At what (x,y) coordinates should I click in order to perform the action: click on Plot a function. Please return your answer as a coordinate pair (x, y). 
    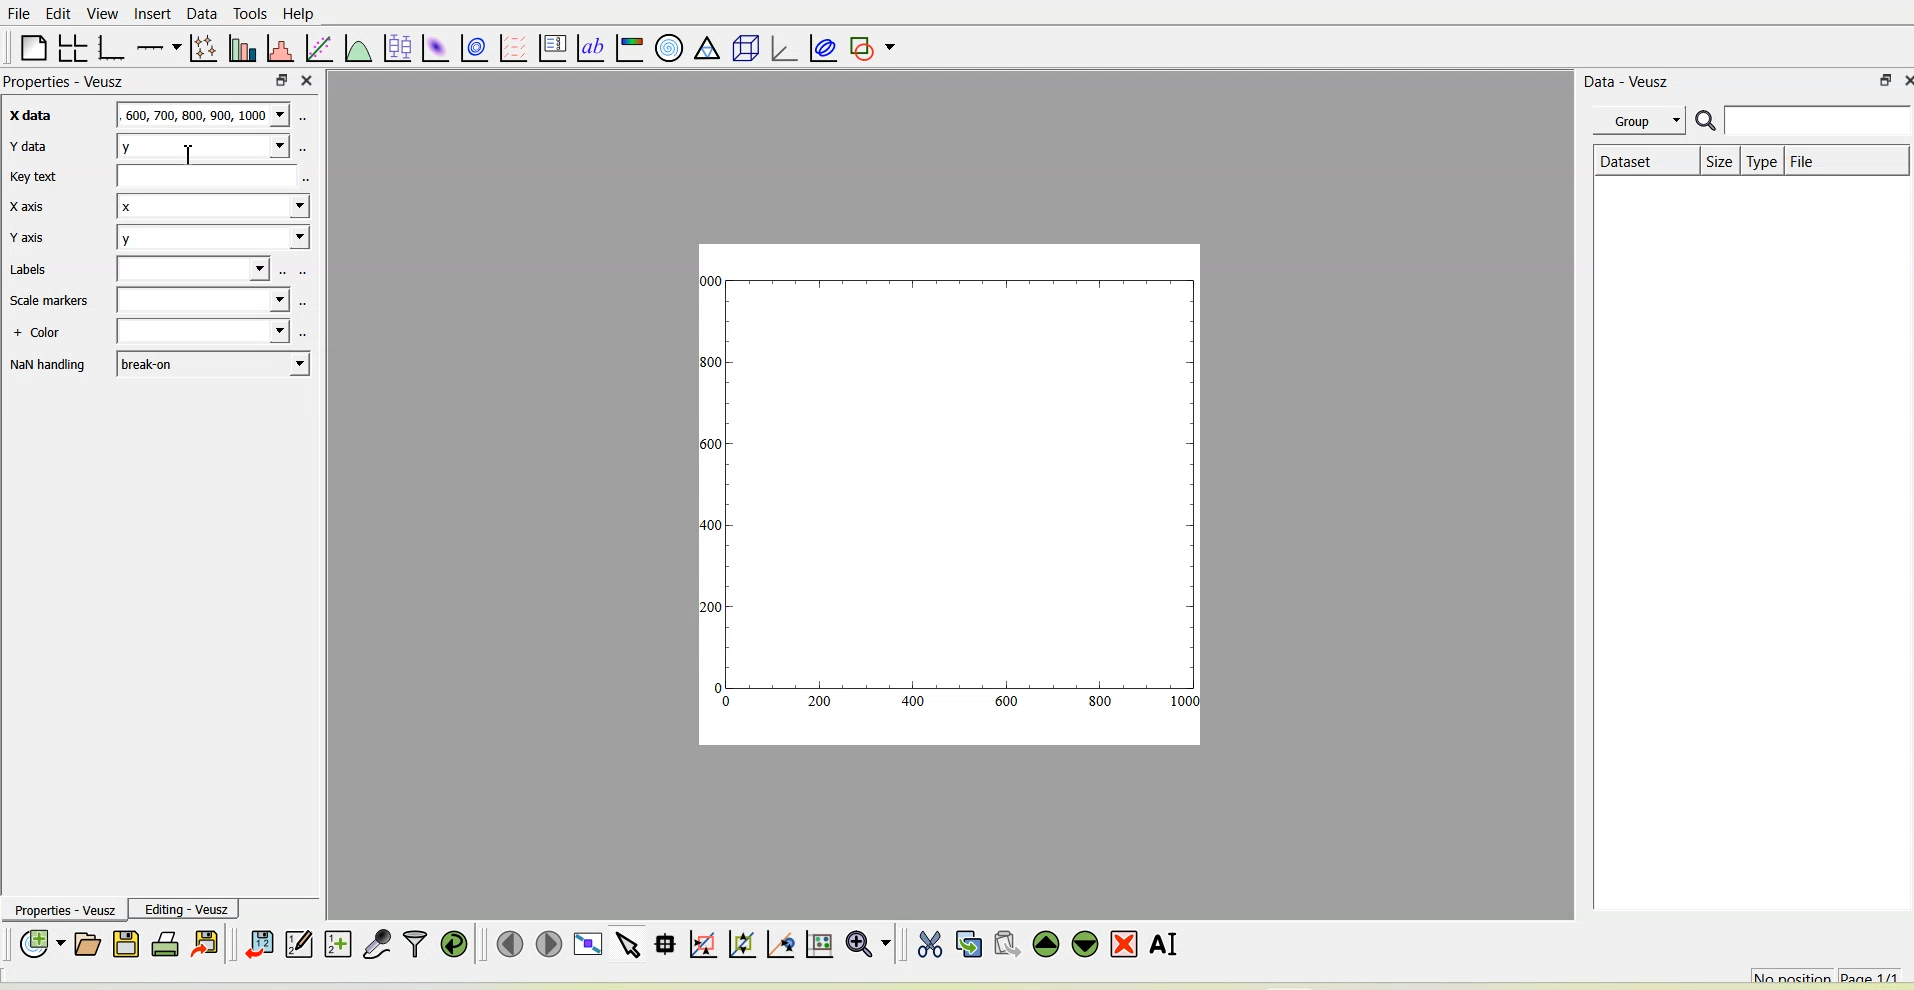
    Looking at the image, I should click on (358, 48).